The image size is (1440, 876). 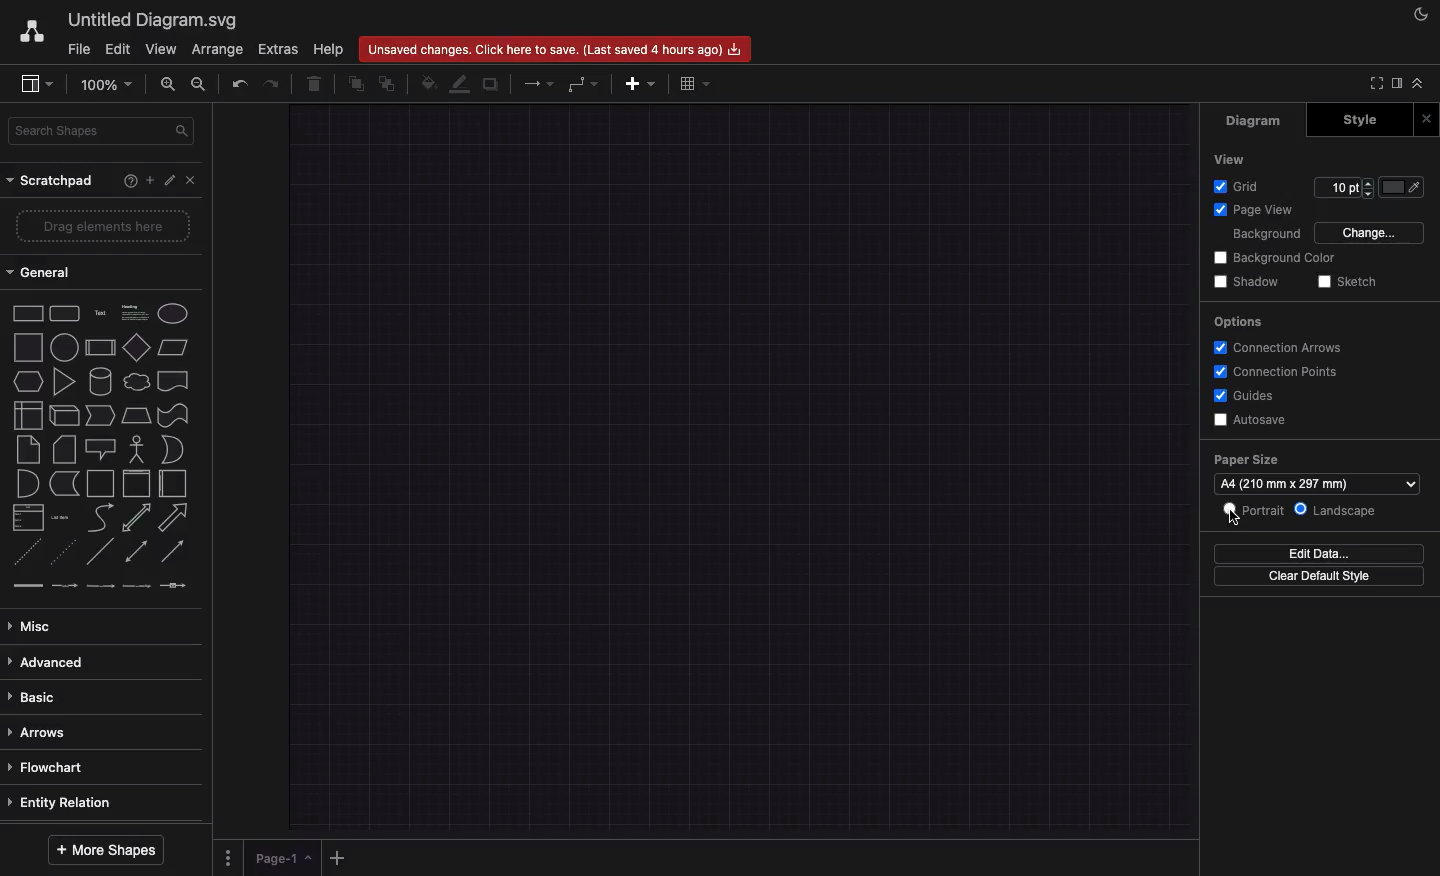 I want to click on Draw.io, so click(x=30, y=34).